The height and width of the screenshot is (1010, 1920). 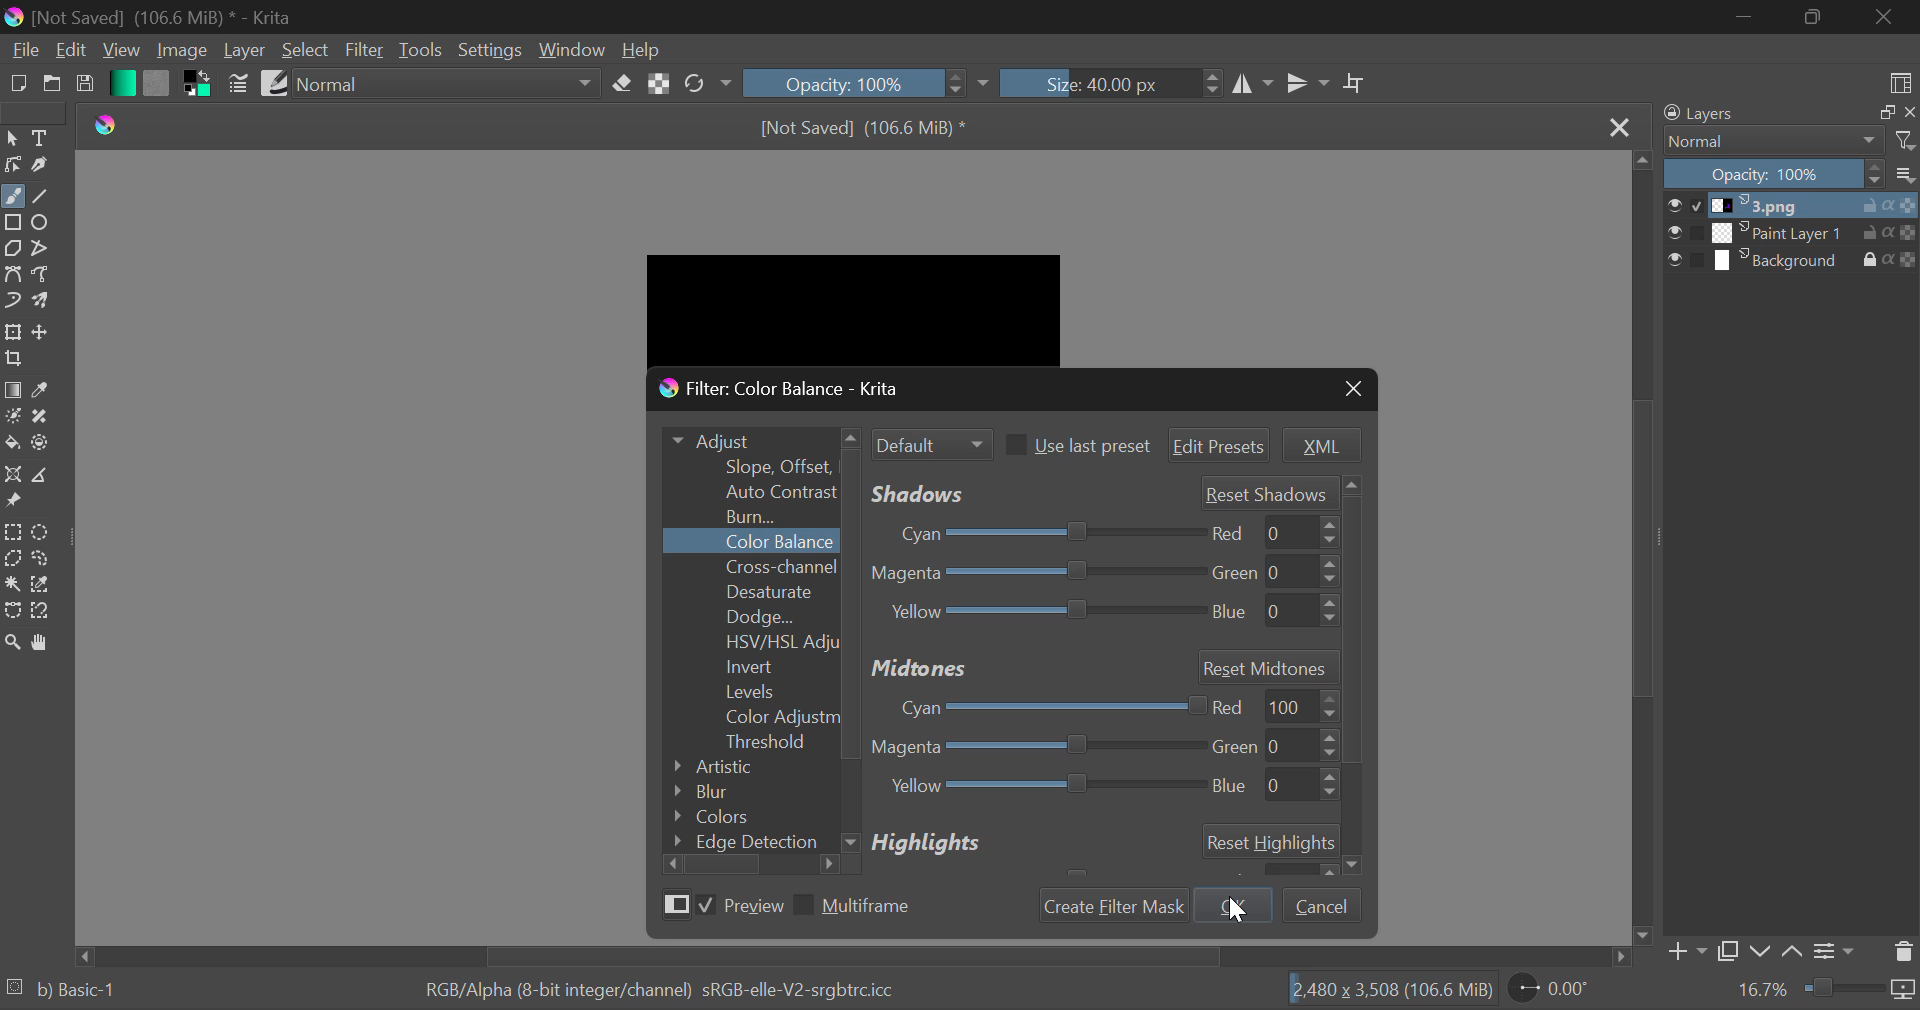 I want to click on Help, so click(x=641, y=49).